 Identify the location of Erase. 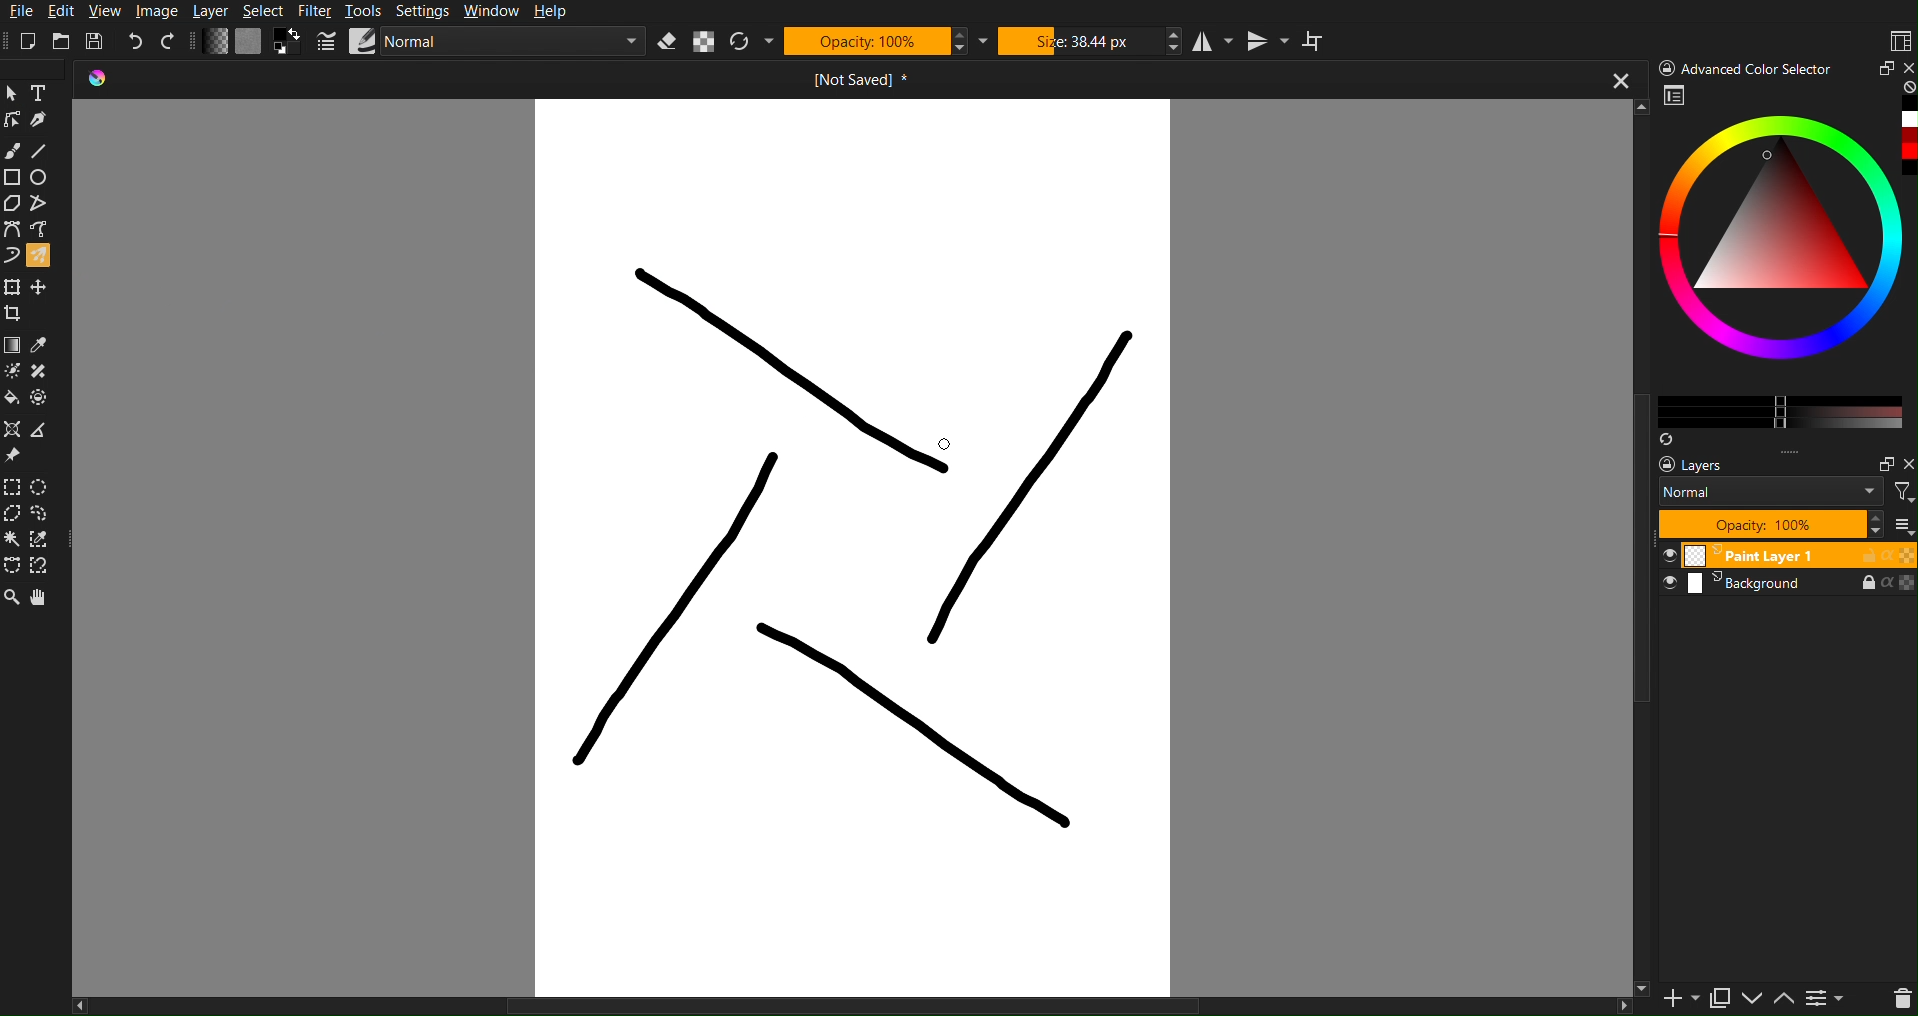
(669, 42).